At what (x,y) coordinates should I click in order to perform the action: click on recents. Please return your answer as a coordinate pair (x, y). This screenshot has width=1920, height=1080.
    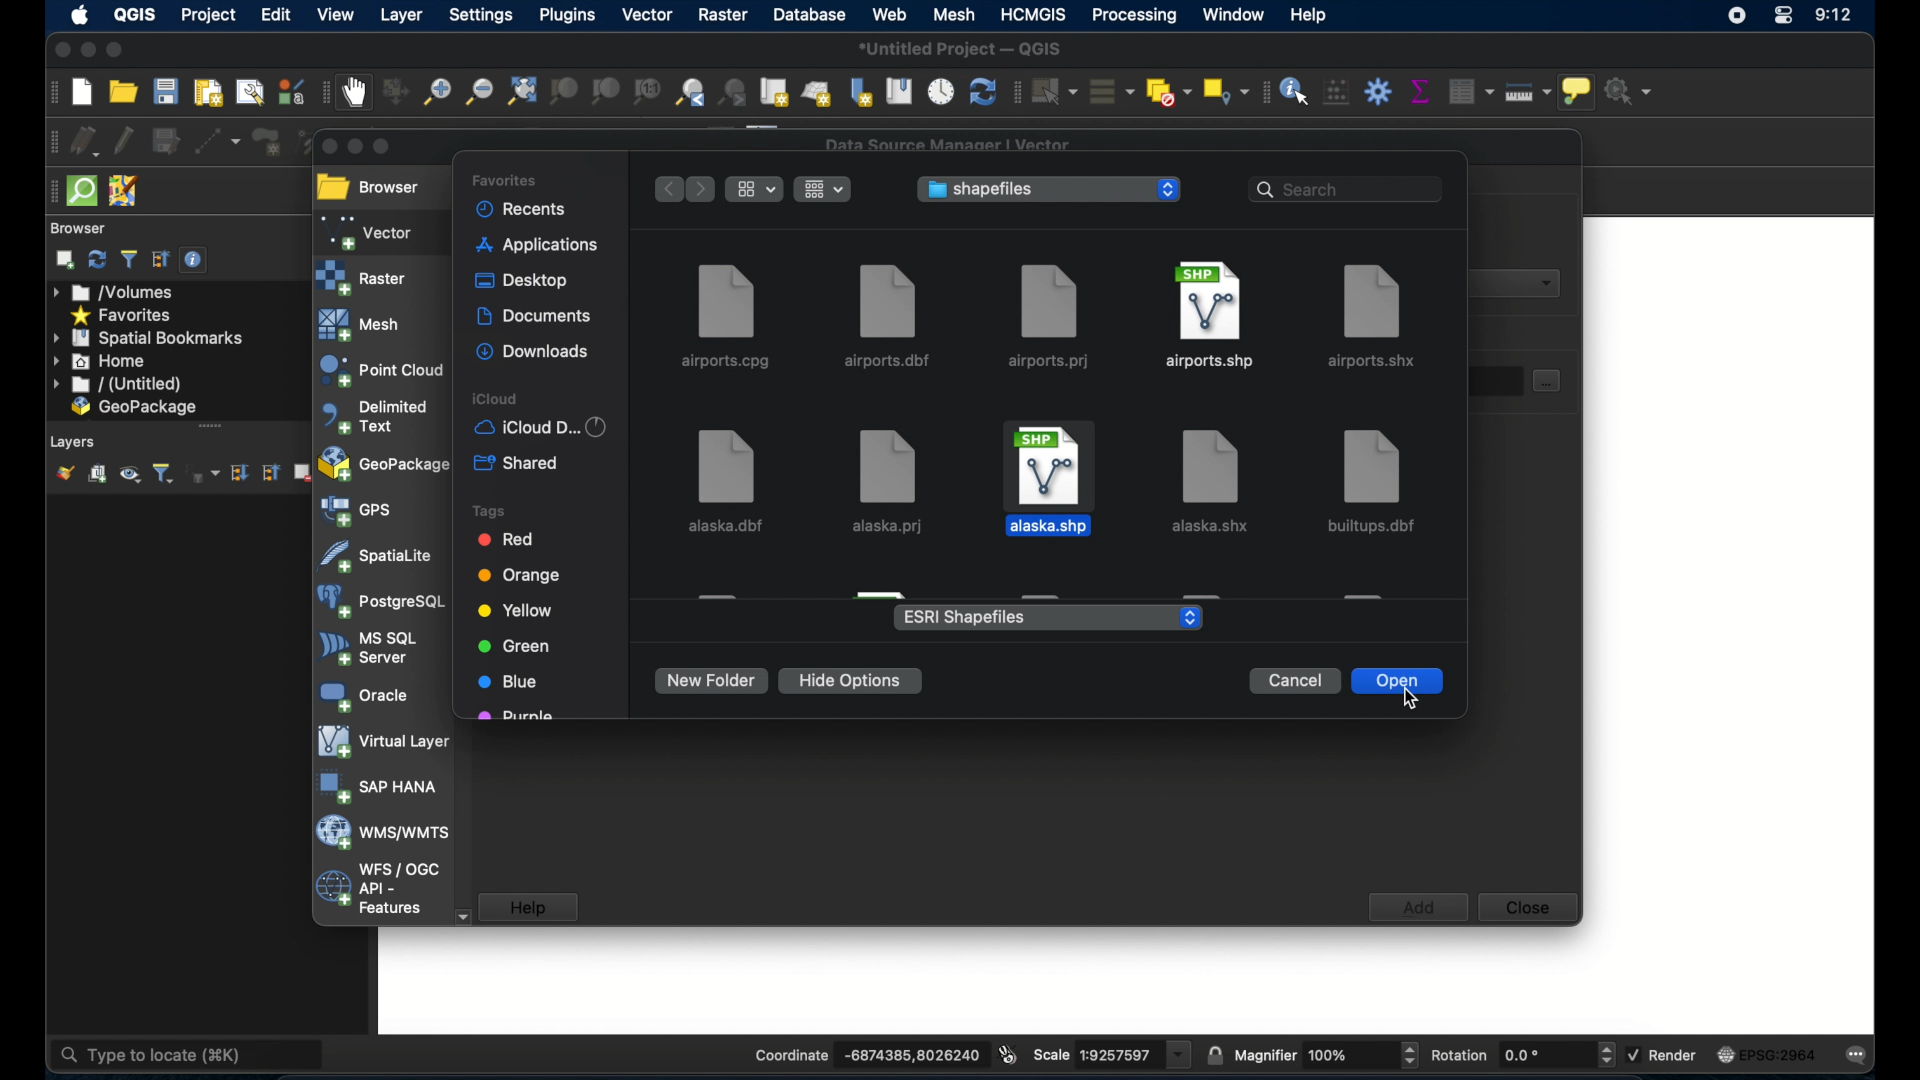
    Looking at the image, I should click on (524, 209).